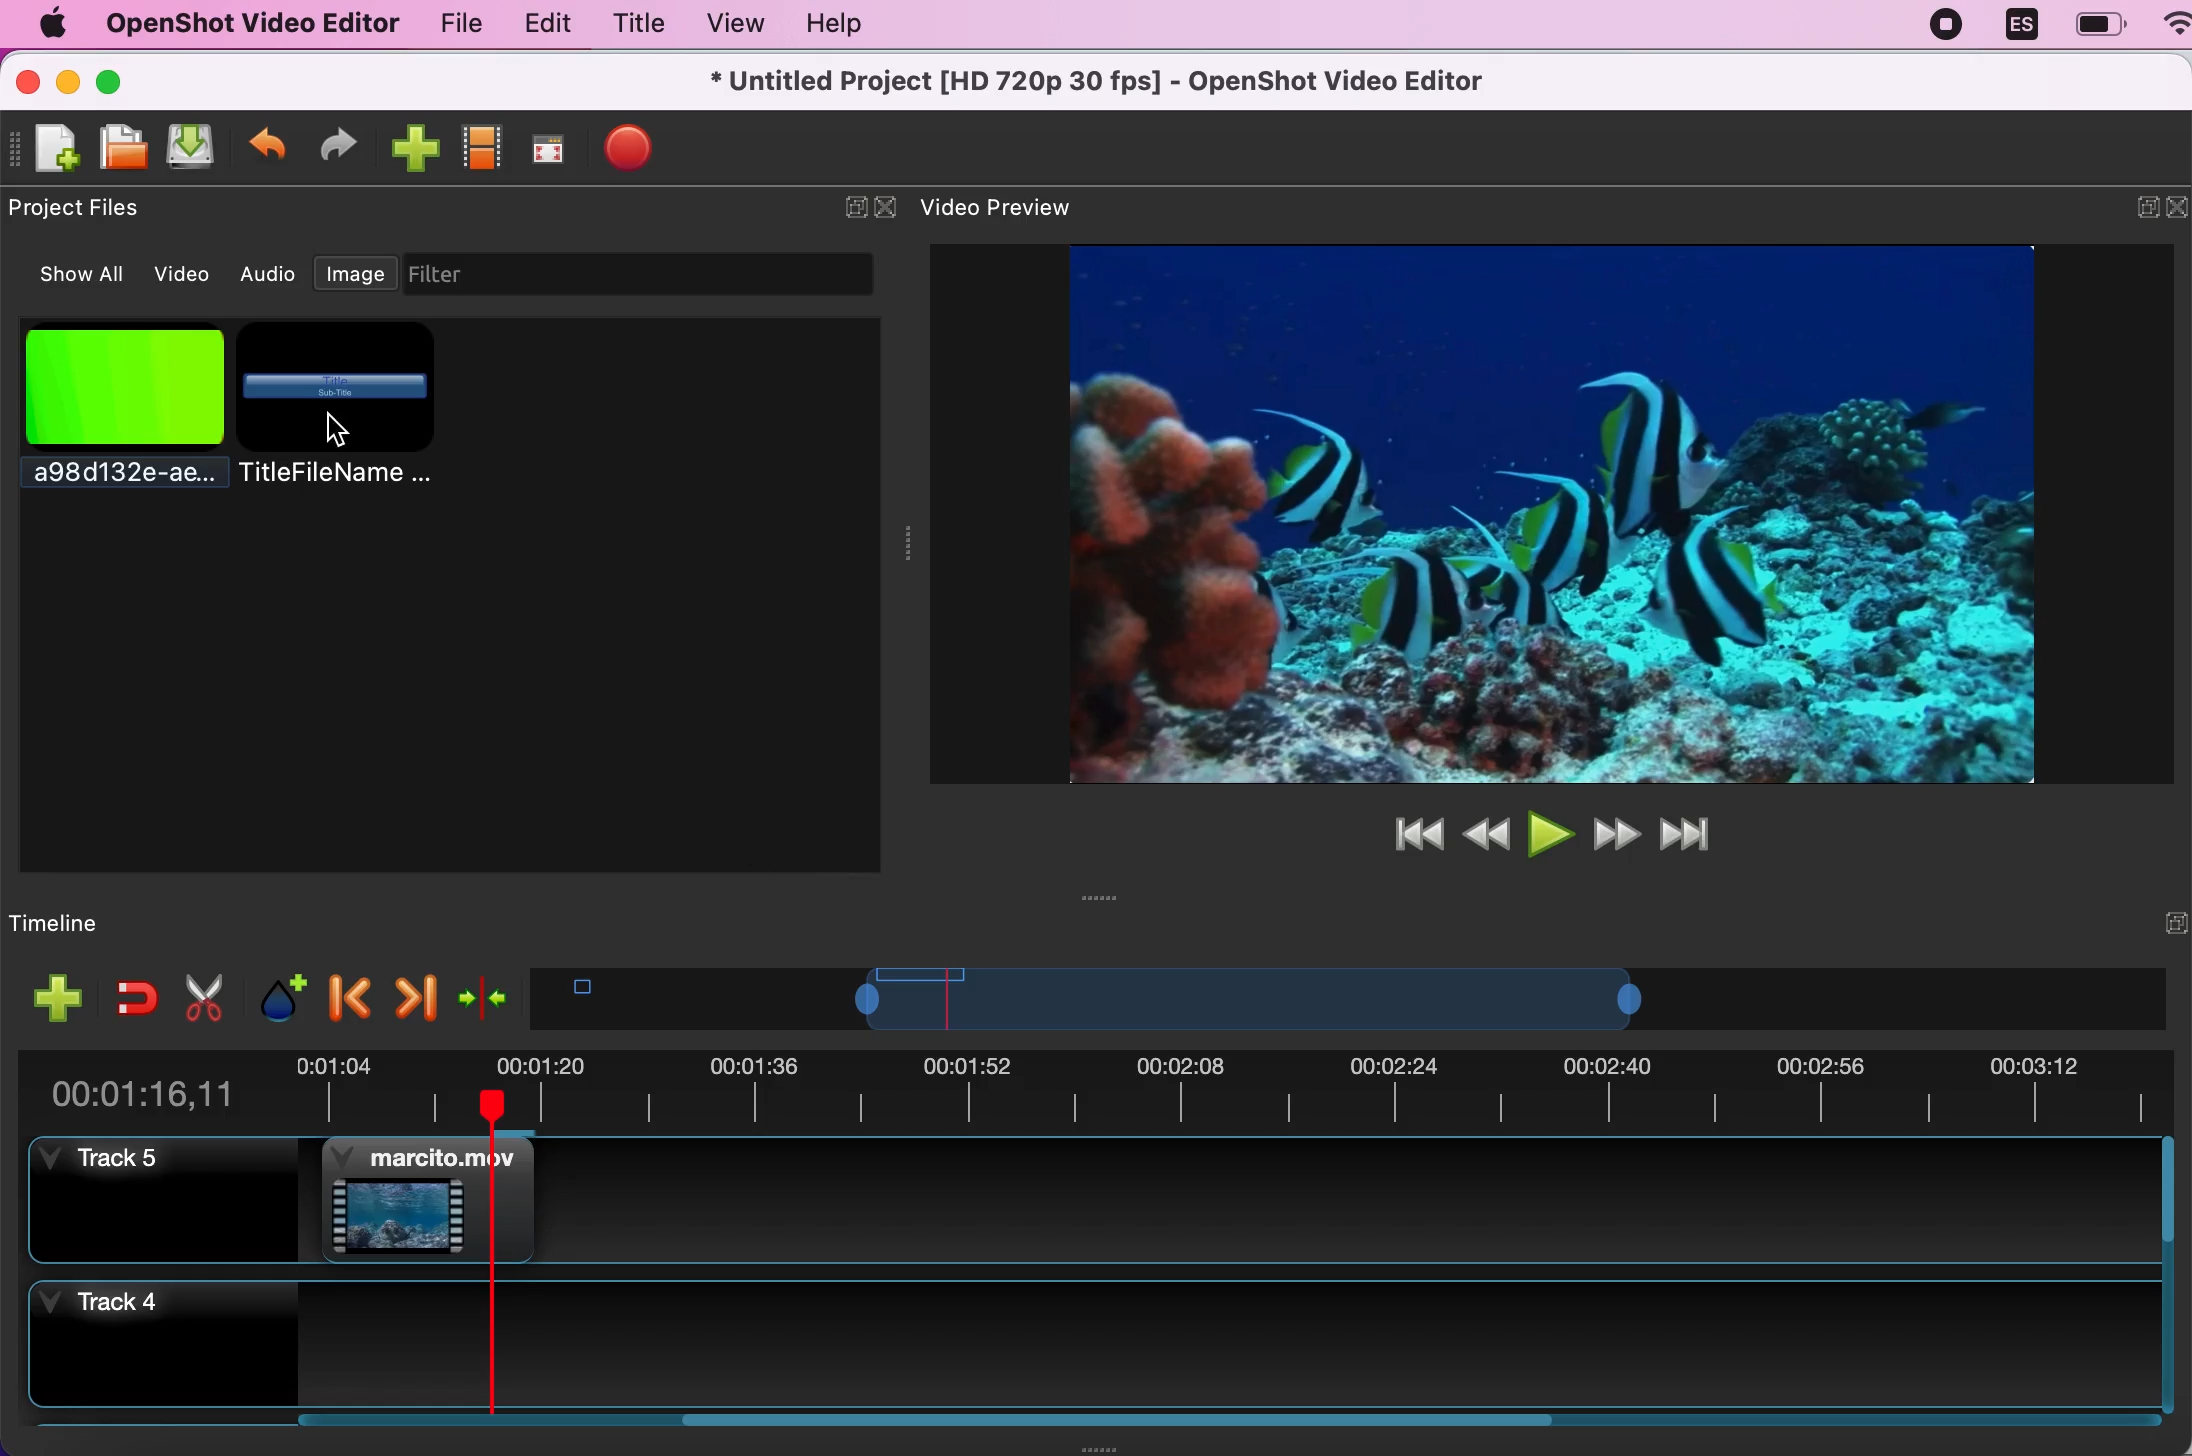  I want to click on add marker, so click(274, 995).